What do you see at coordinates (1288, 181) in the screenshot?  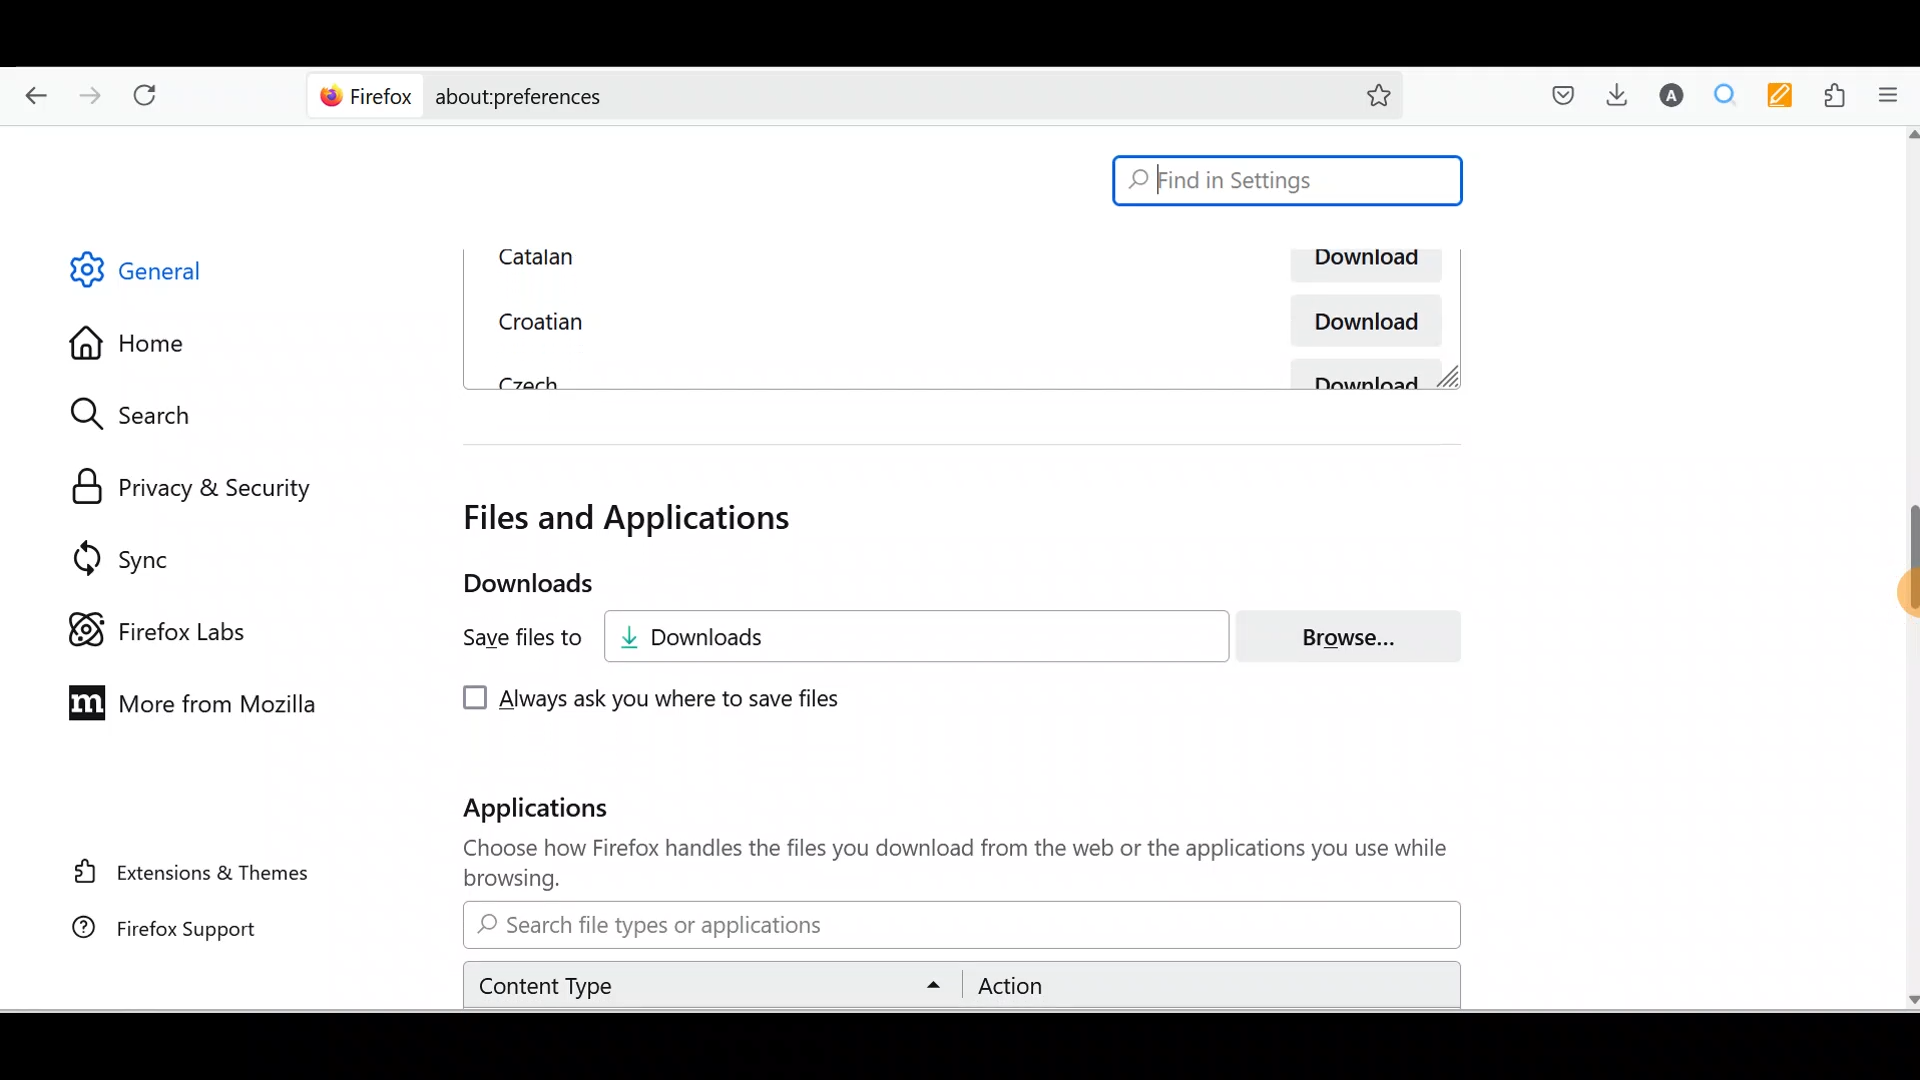 I see `Search bar` at bounding box center [1288, 181].